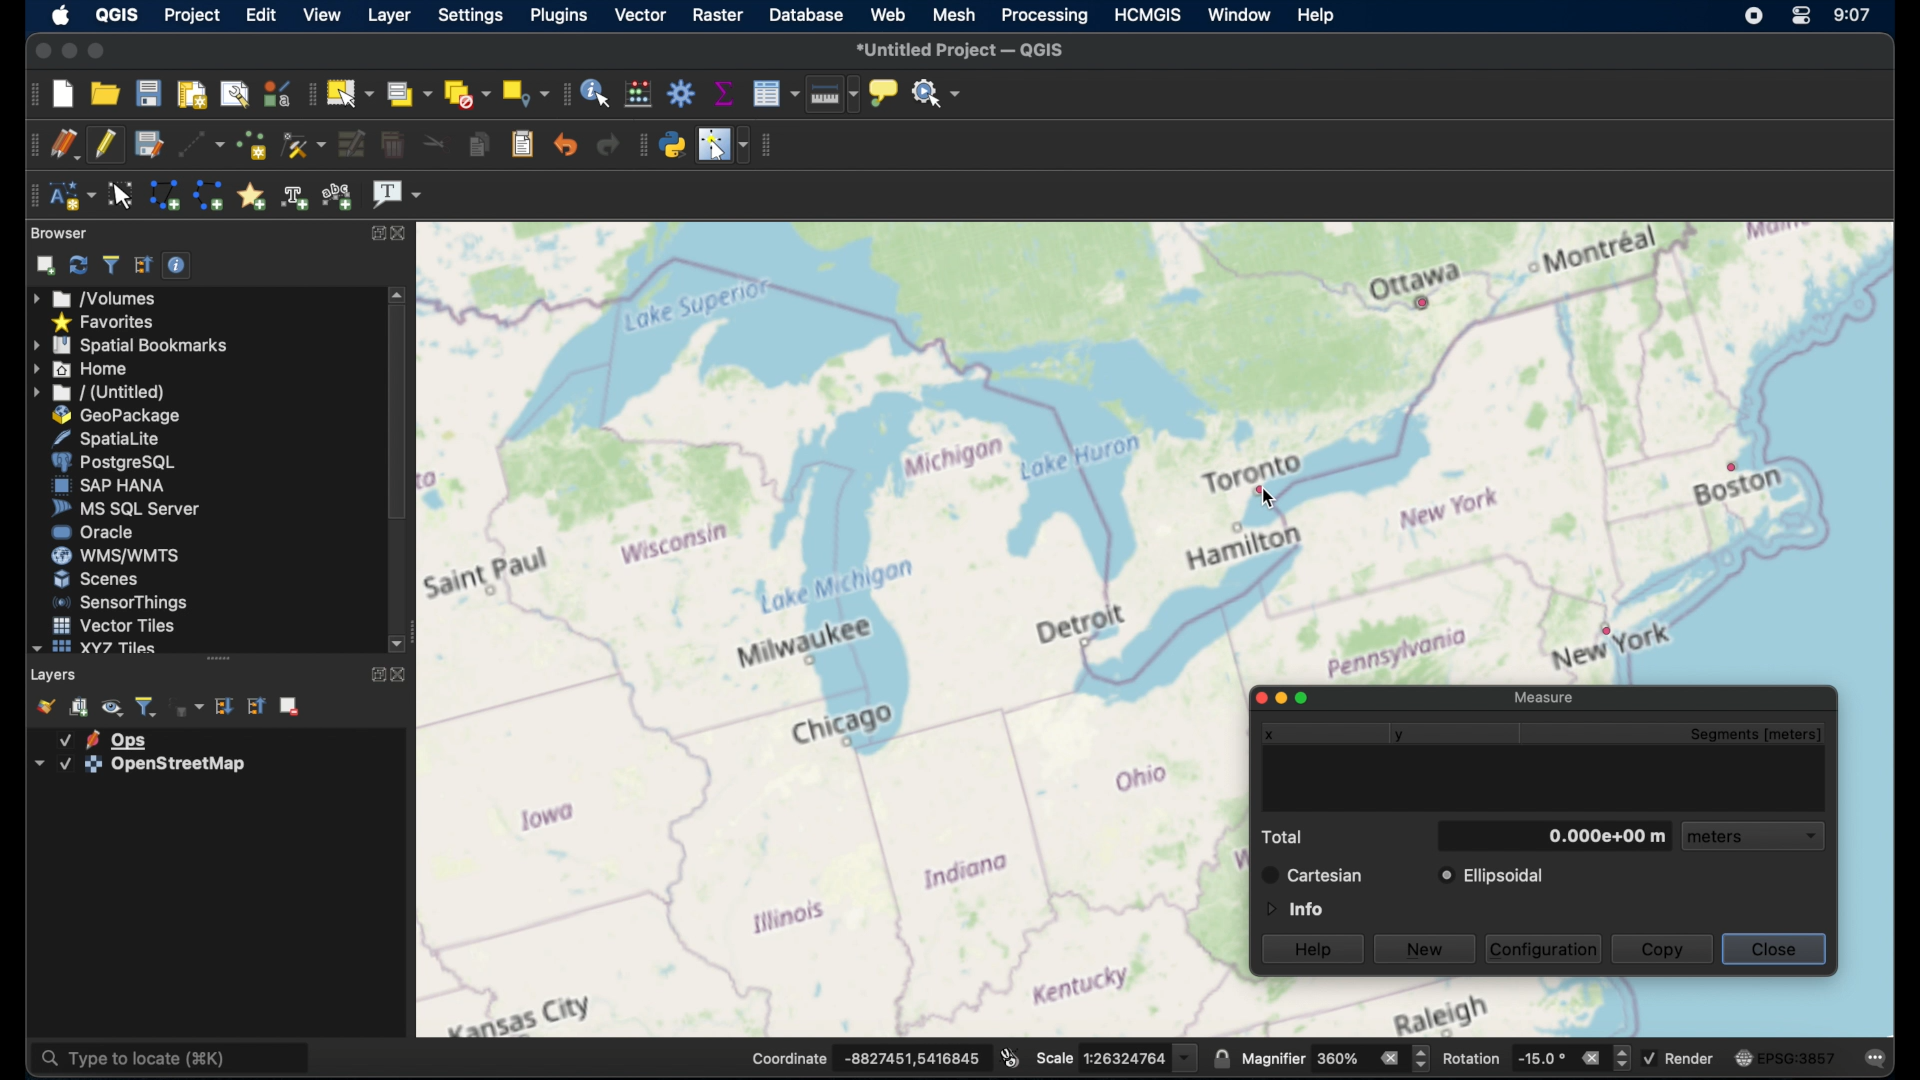  I want to click on scale, so click(1115, 1056).